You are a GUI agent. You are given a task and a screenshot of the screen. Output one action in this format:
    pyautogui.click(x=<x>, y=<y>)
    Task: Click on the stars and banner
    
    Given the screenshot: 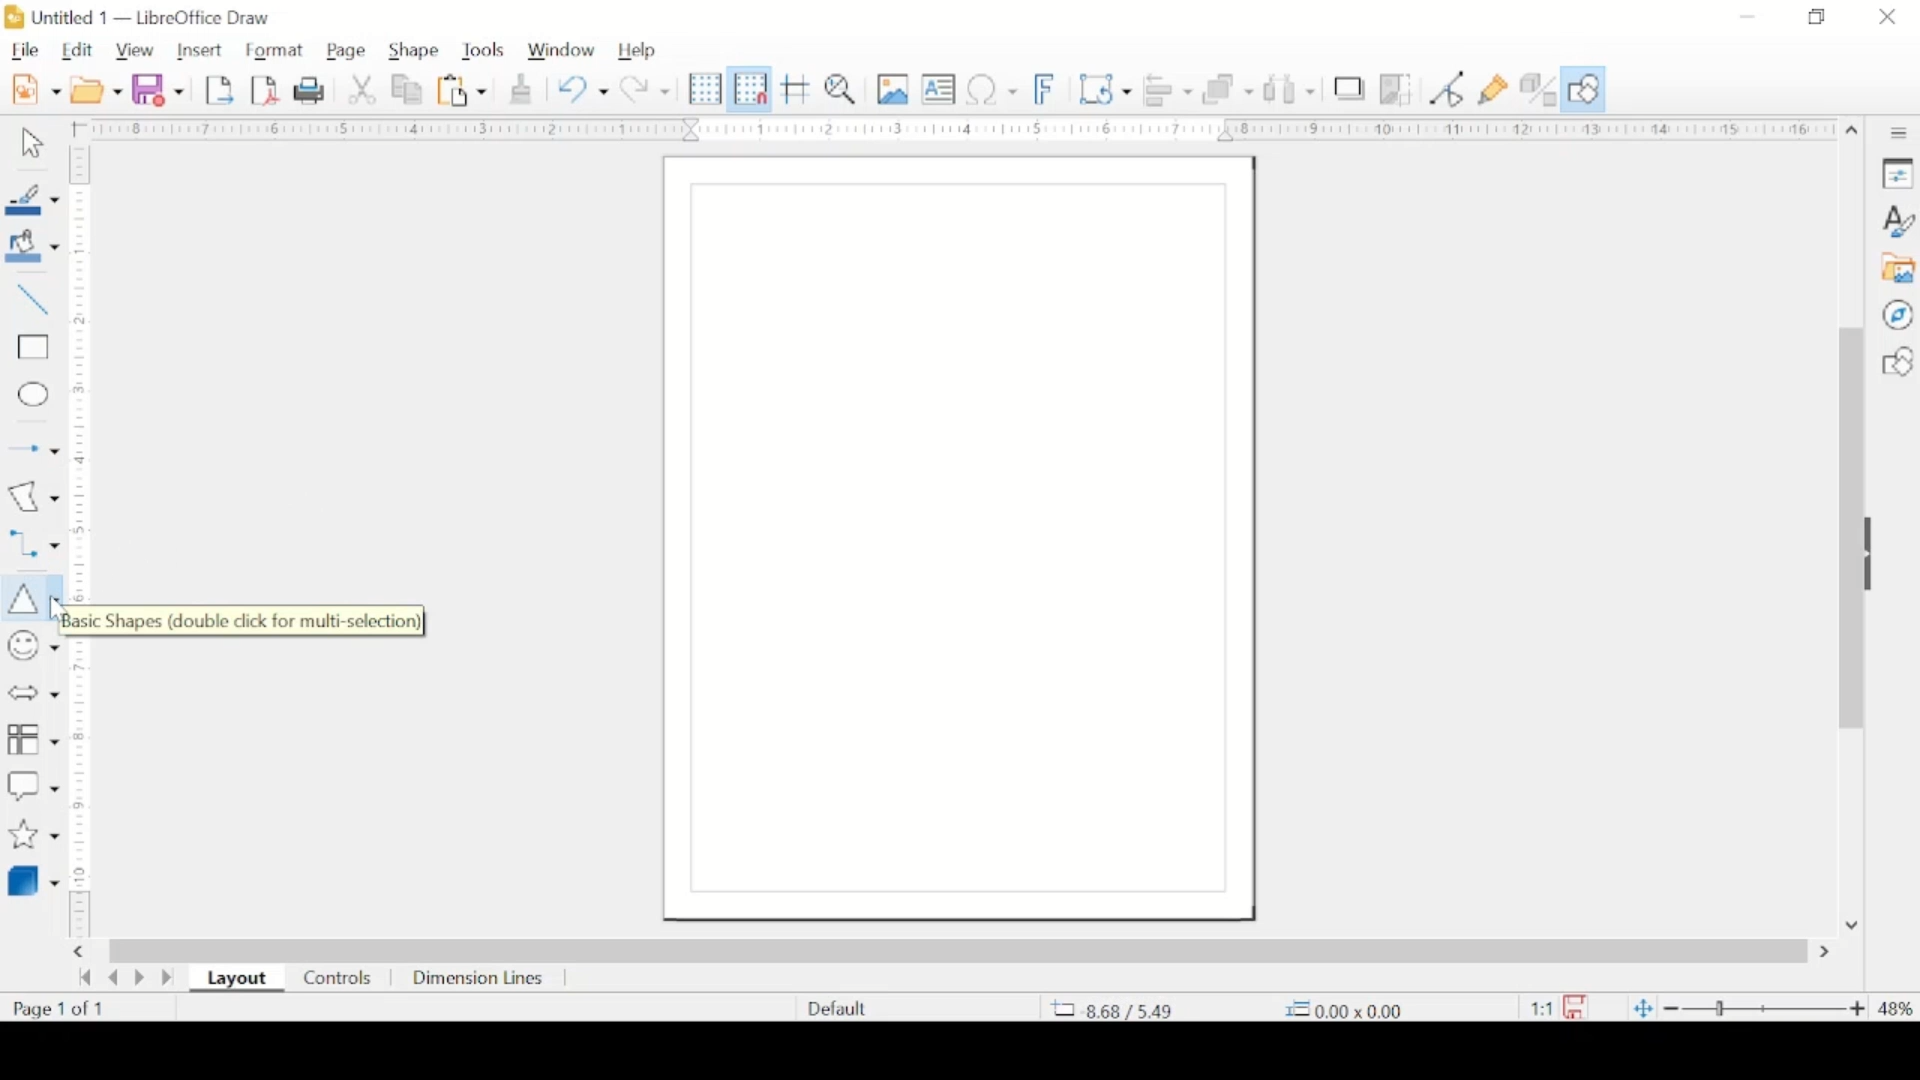 What is the action you would take?
    pyautogui.click(x=32, y=834)
    